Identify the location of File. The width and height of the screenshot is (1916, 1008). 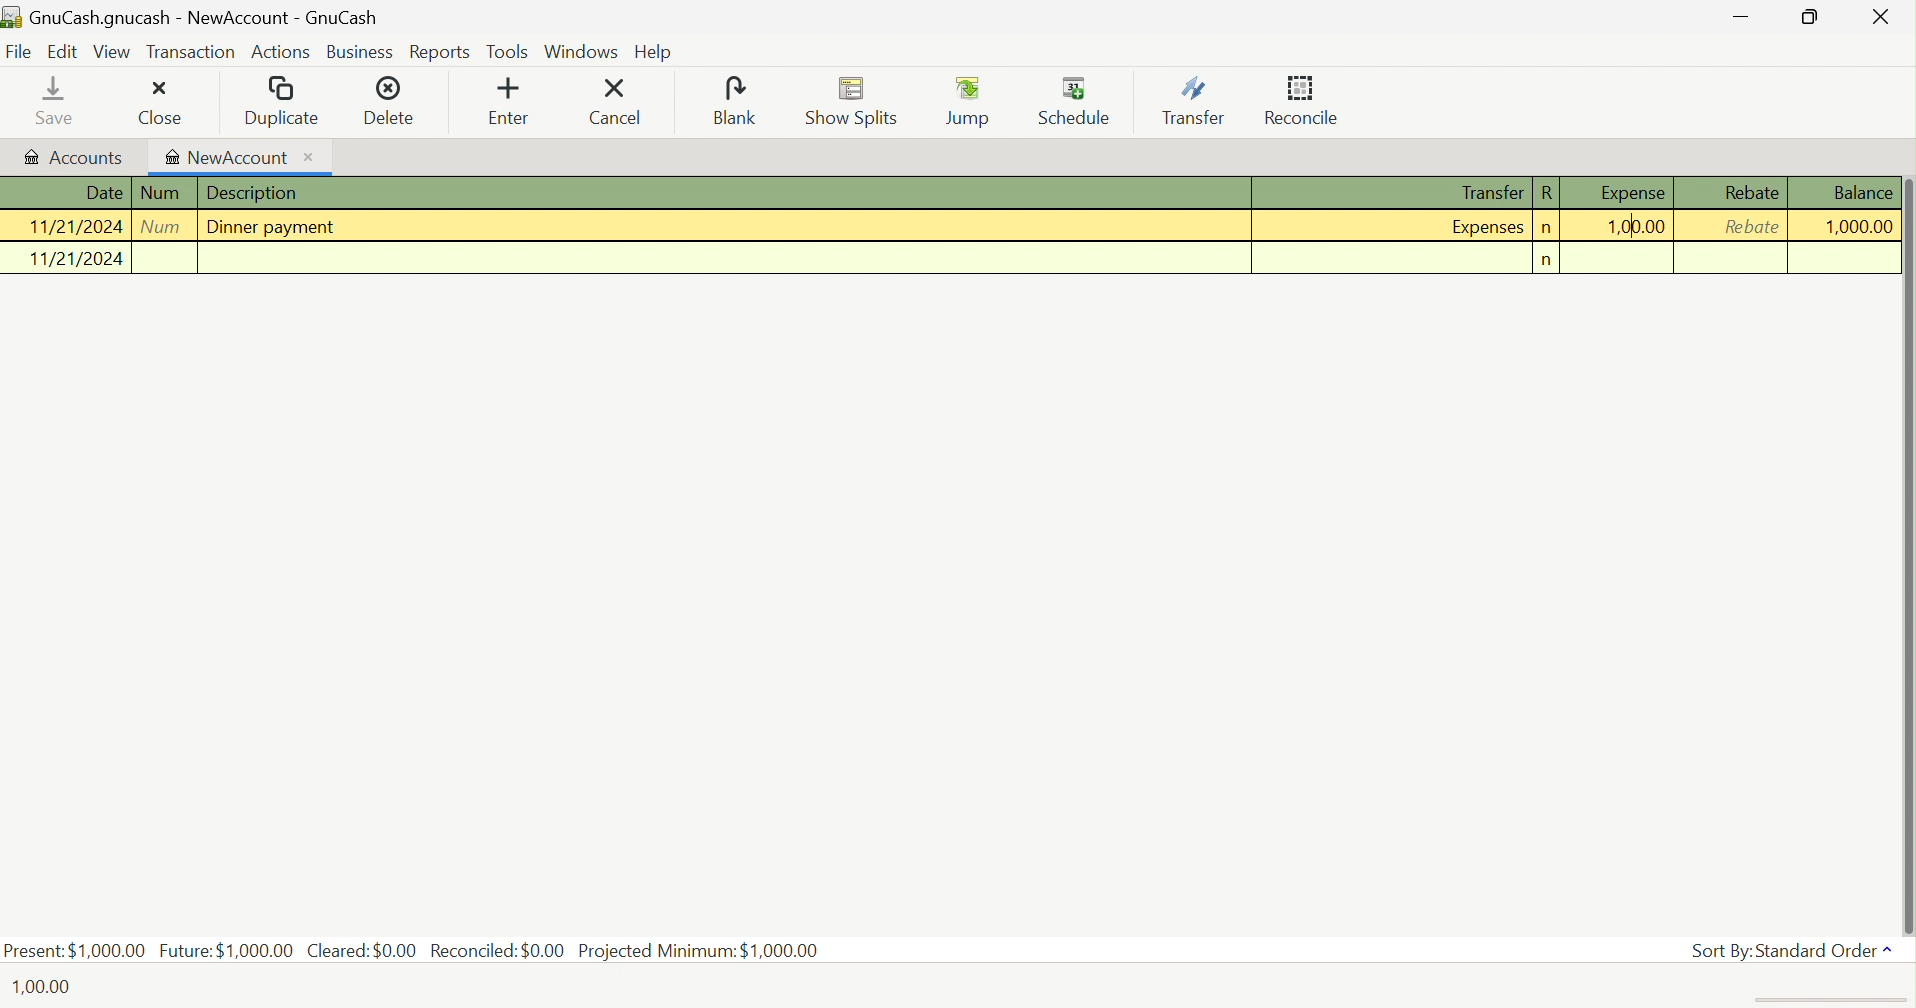
(19, 52).